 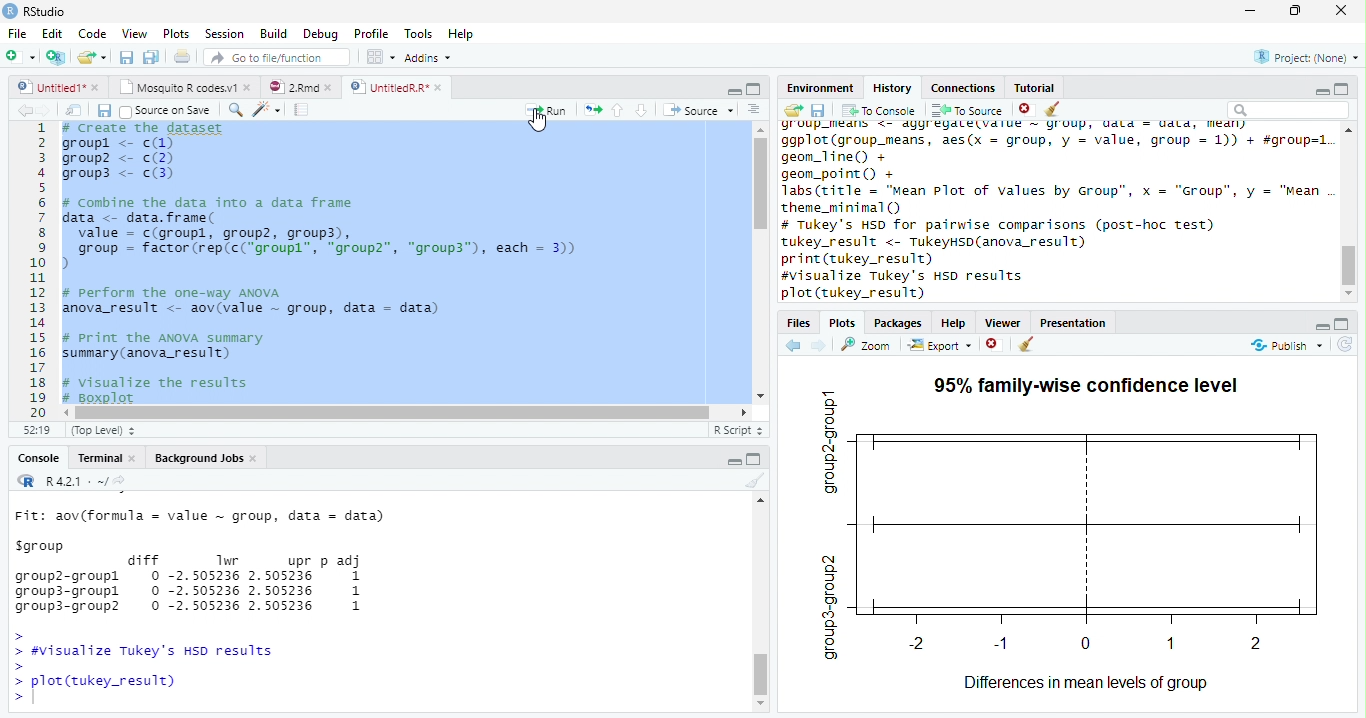 I want to click on Back , so click(x=26, y=111).